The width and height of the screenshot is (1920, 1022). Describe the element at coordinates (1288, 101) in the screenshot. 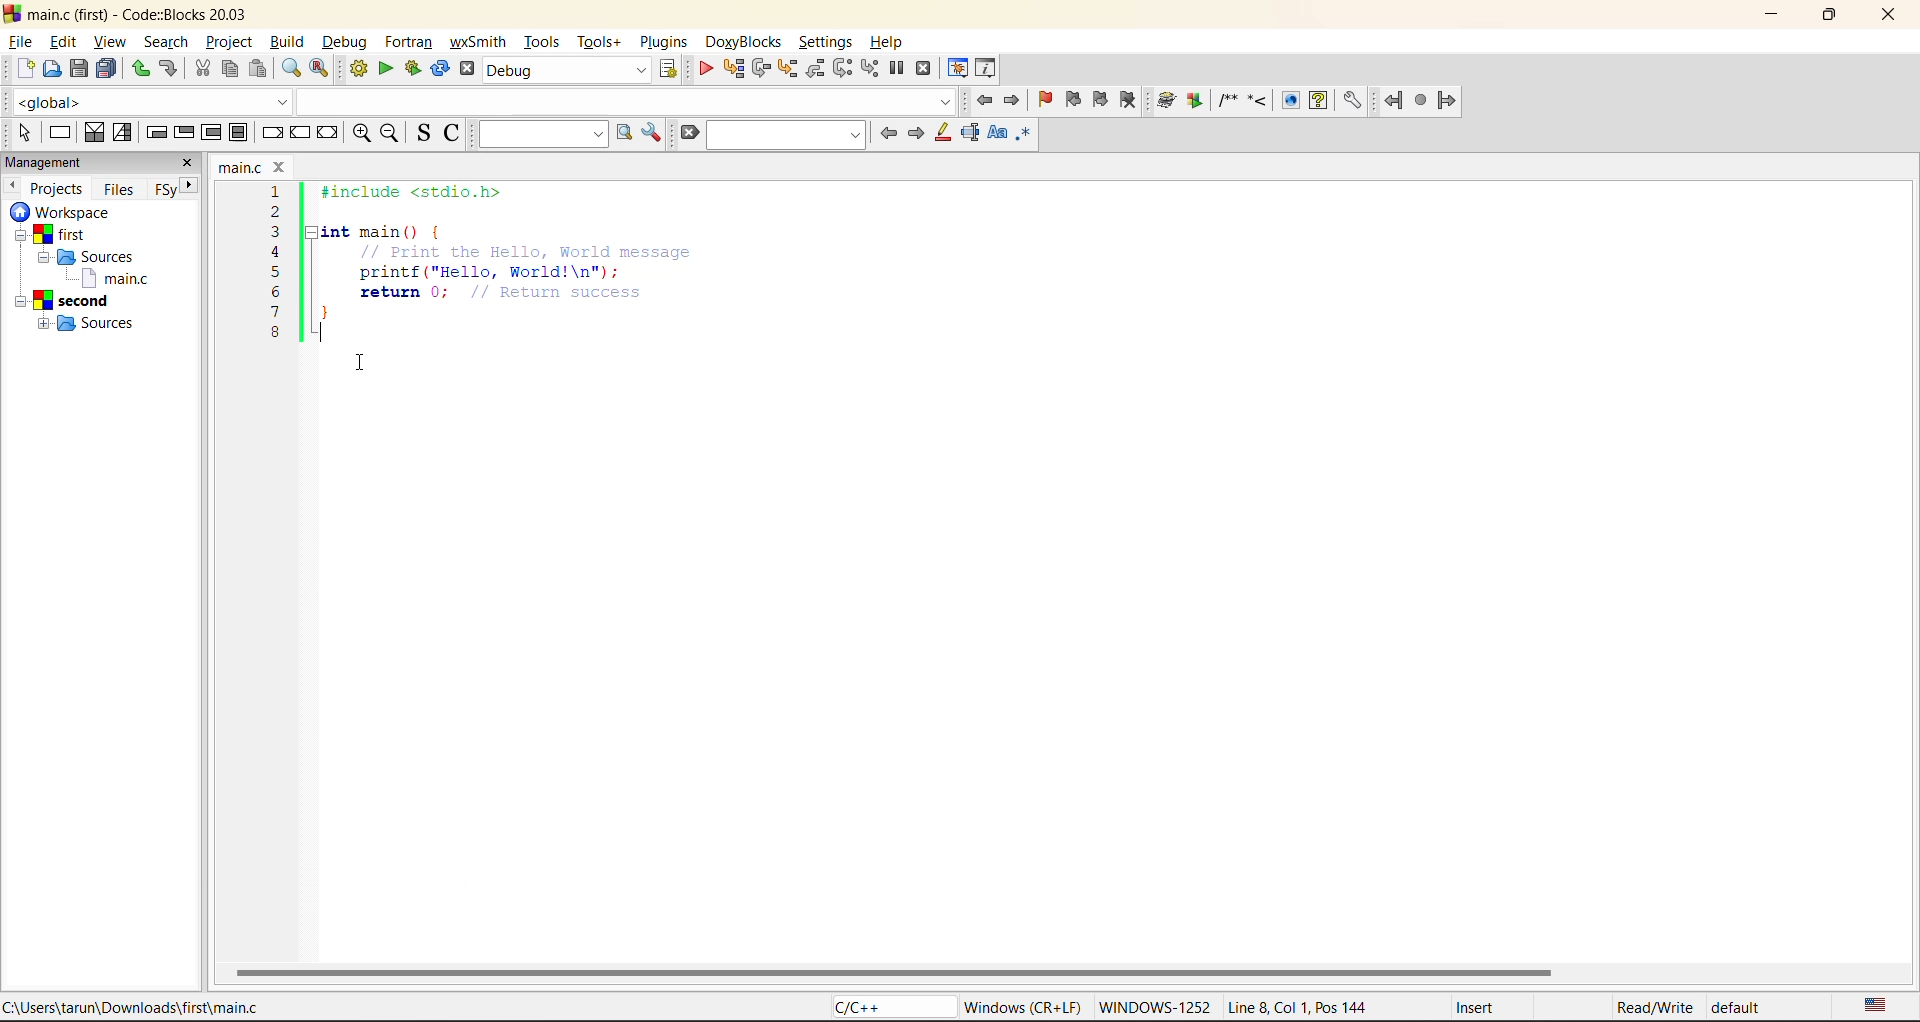

I see `web` at that location.